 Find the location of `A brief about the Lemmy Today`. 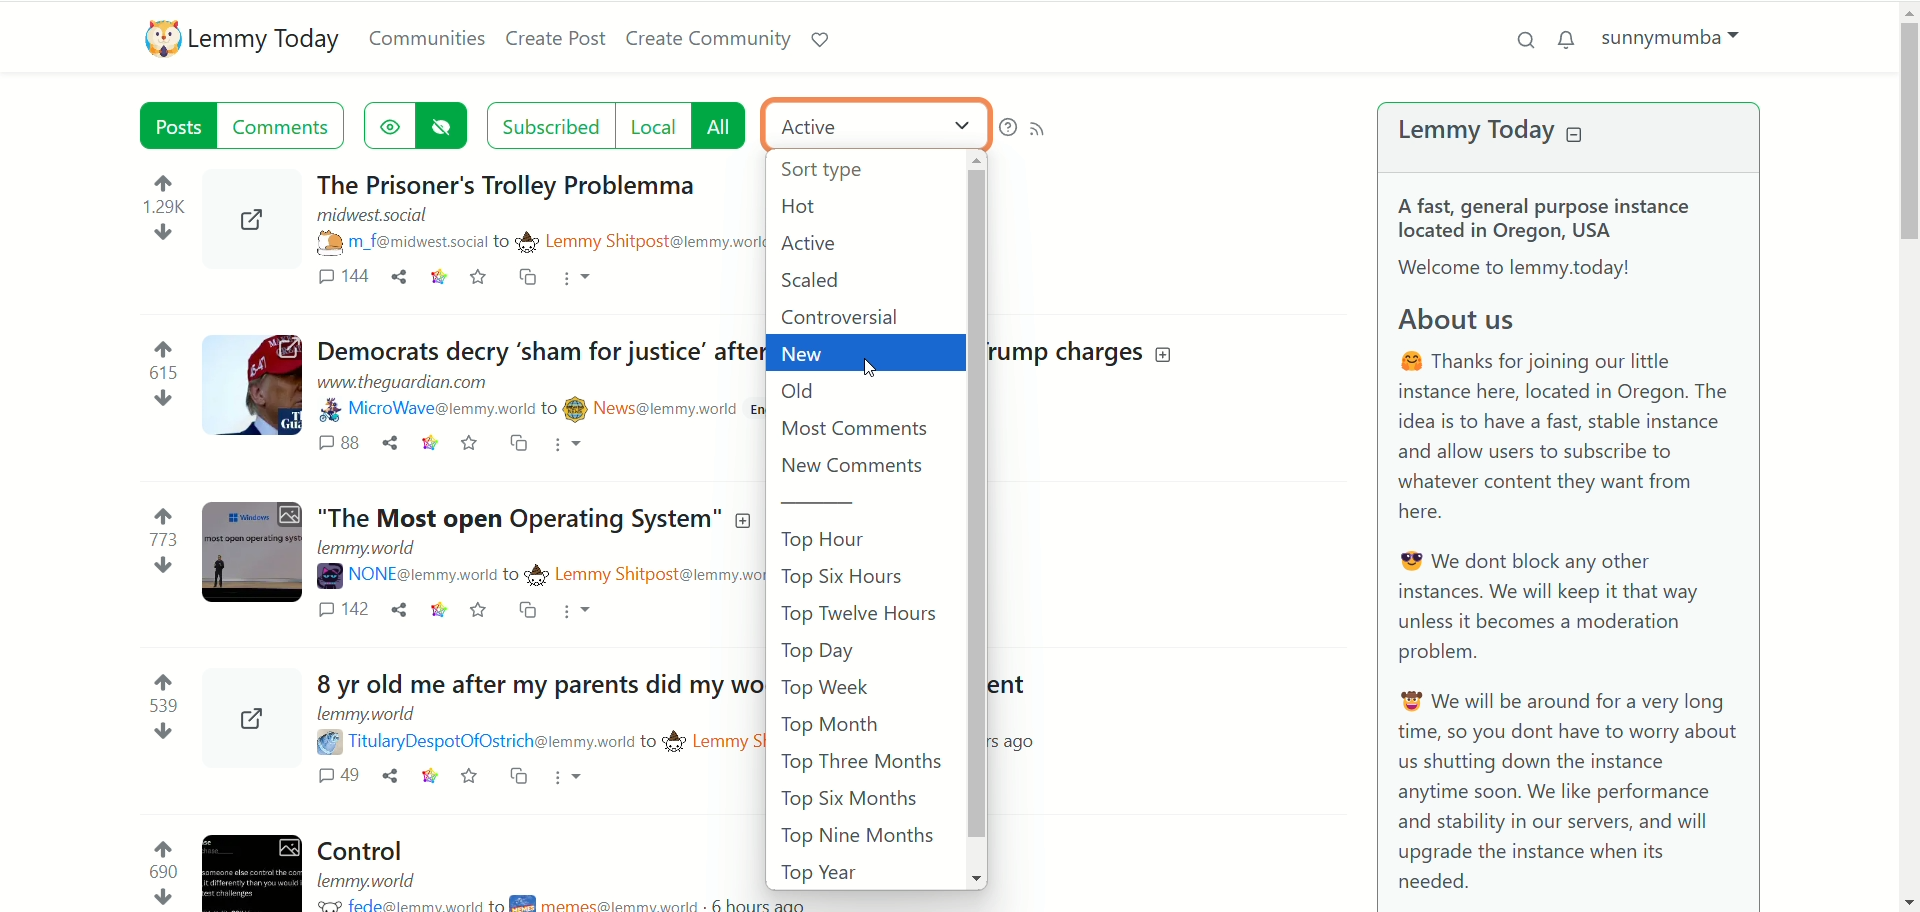

A brief about the Lemmy Today is located at coordinates (1569, 541).